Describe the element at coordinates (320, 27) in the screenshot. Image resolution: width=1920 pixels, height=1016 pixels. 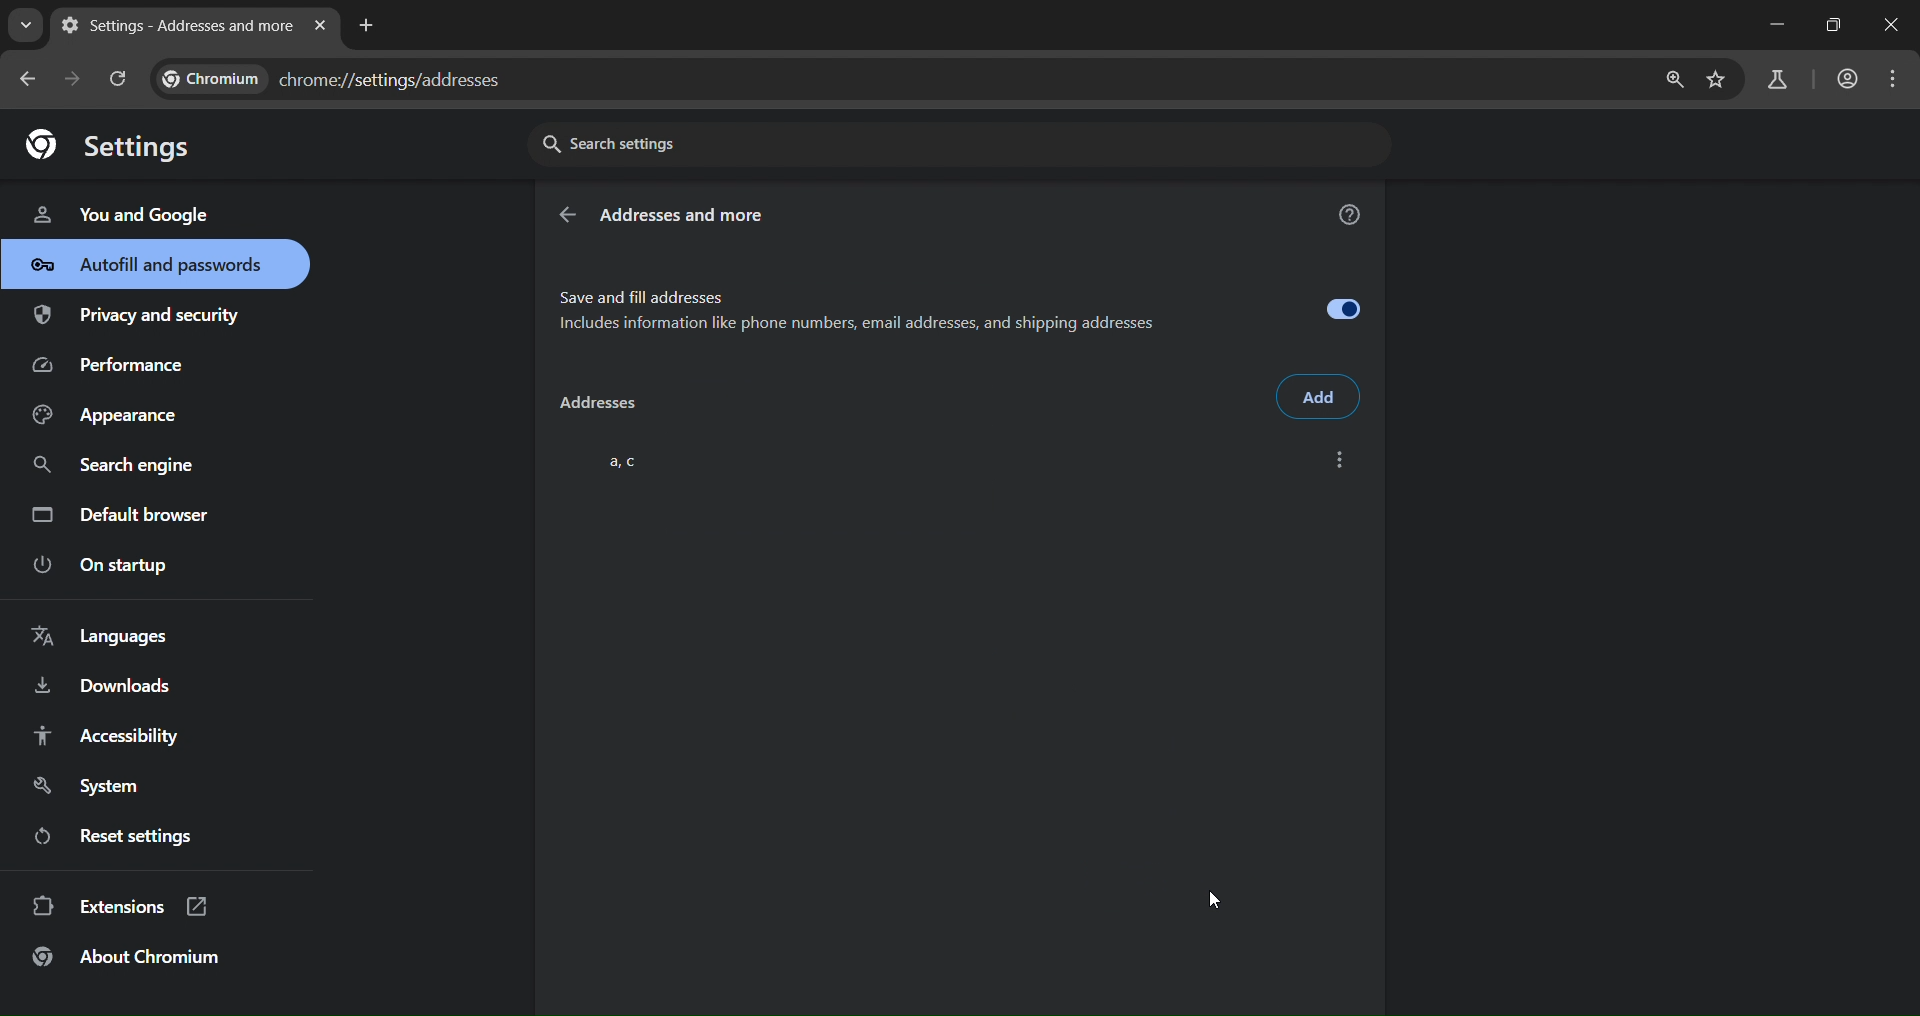
I see `close tab` at that location.